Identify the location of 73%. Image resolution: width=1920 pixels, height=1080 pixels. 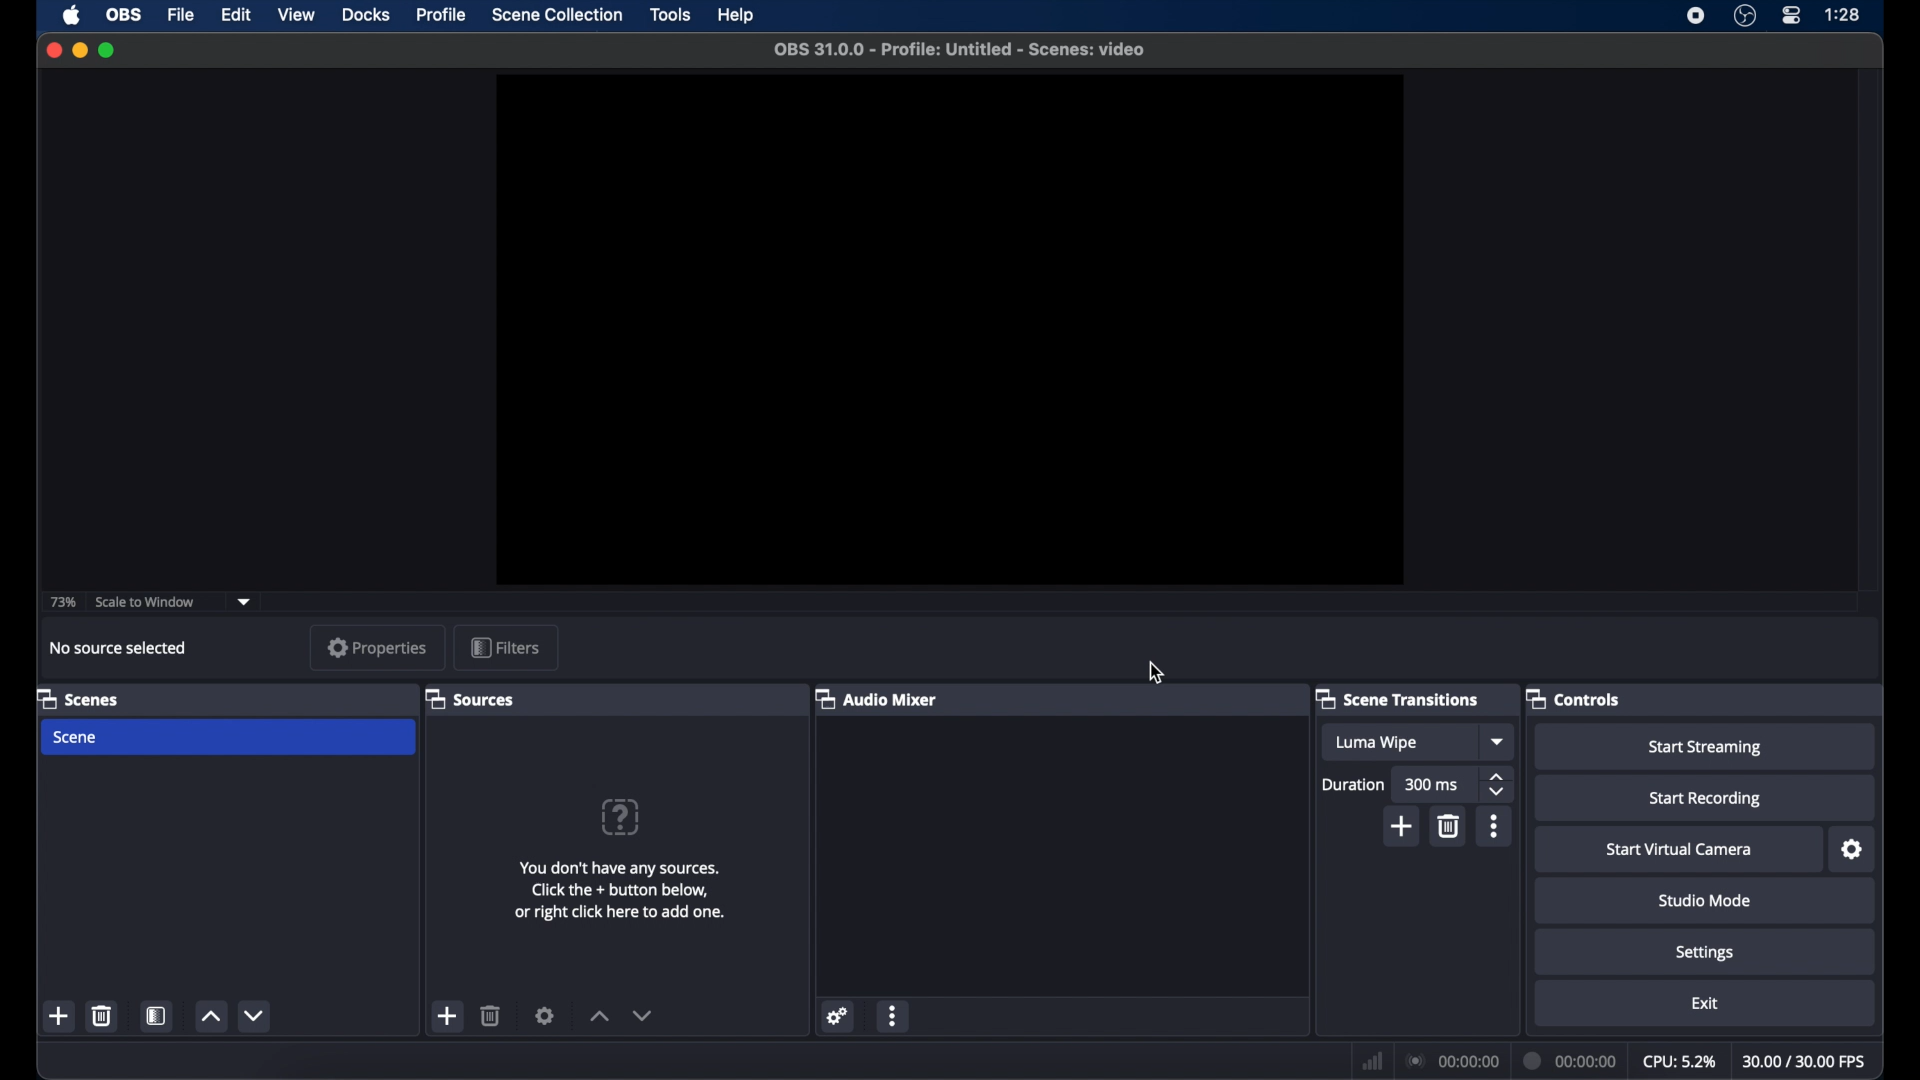
(64, 601).